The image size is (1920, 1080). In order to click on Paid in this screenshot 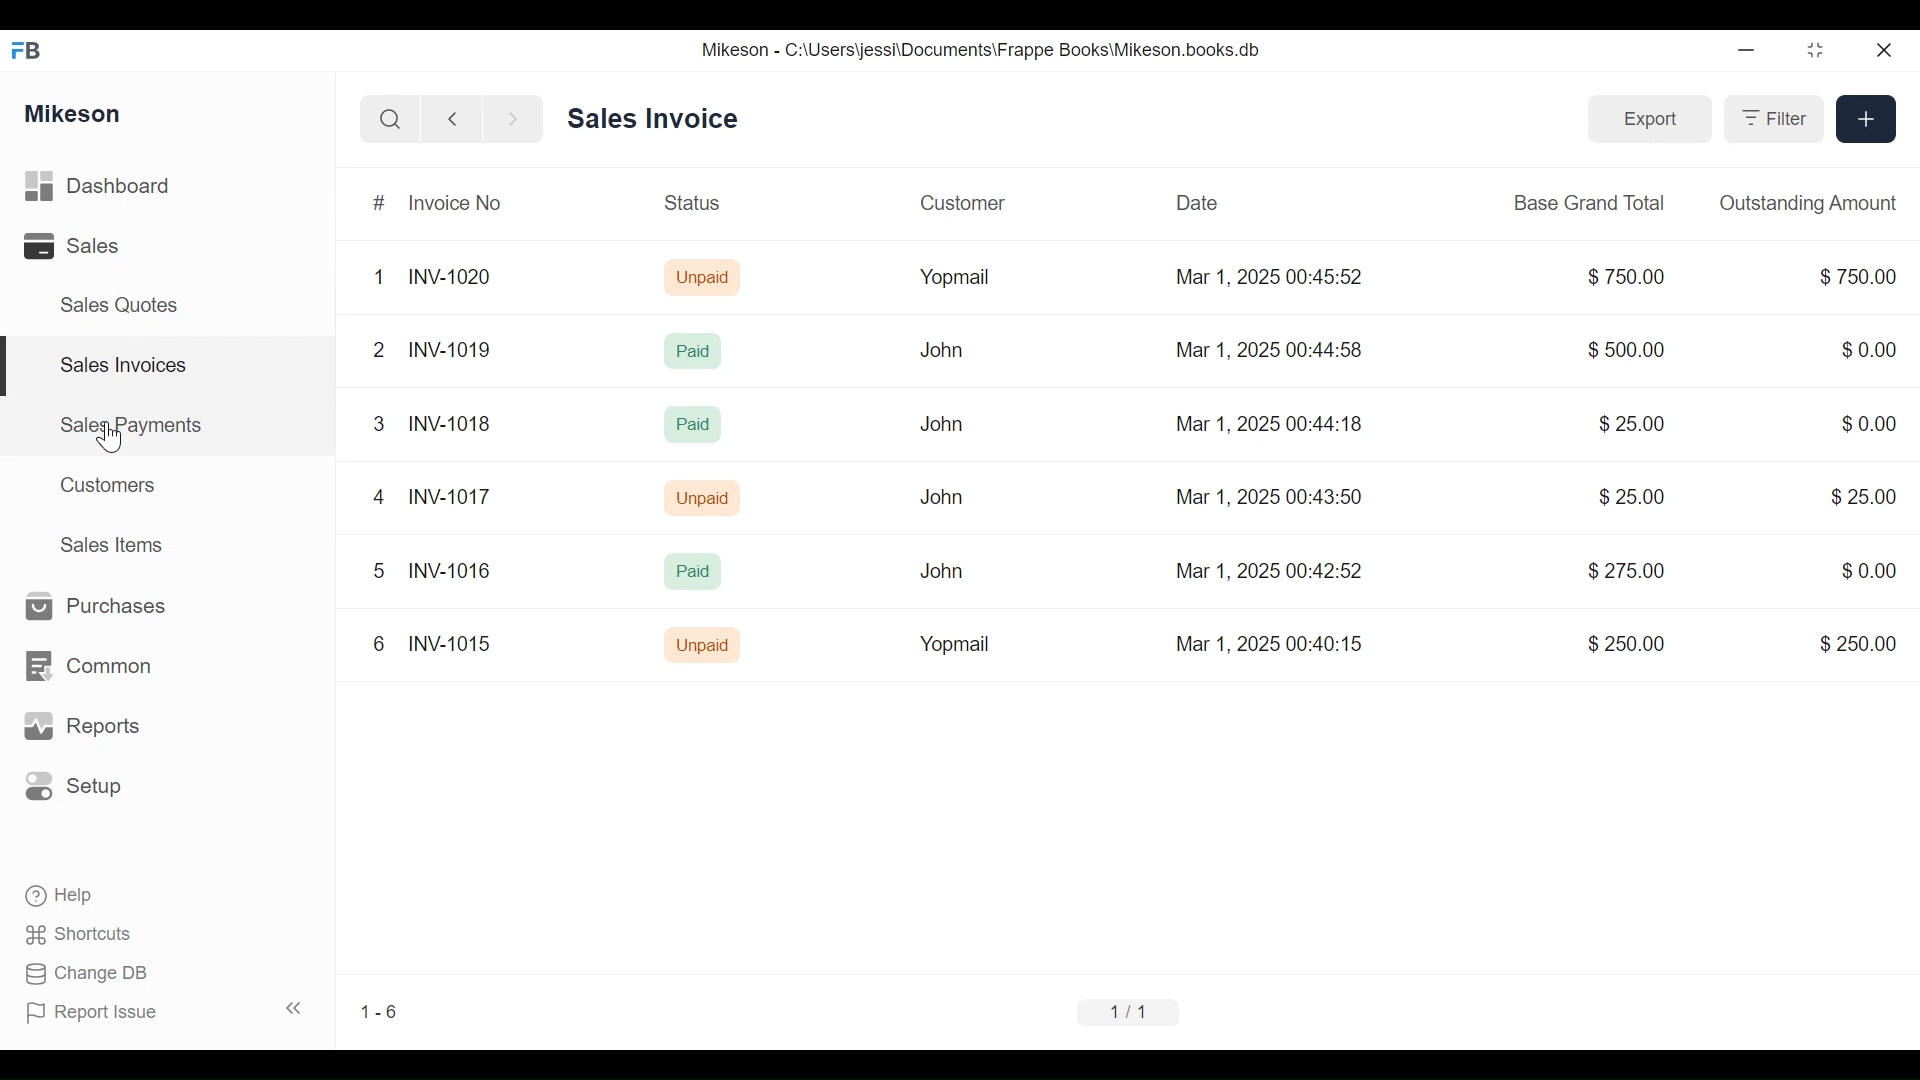, I will do `click(688, 421)`.